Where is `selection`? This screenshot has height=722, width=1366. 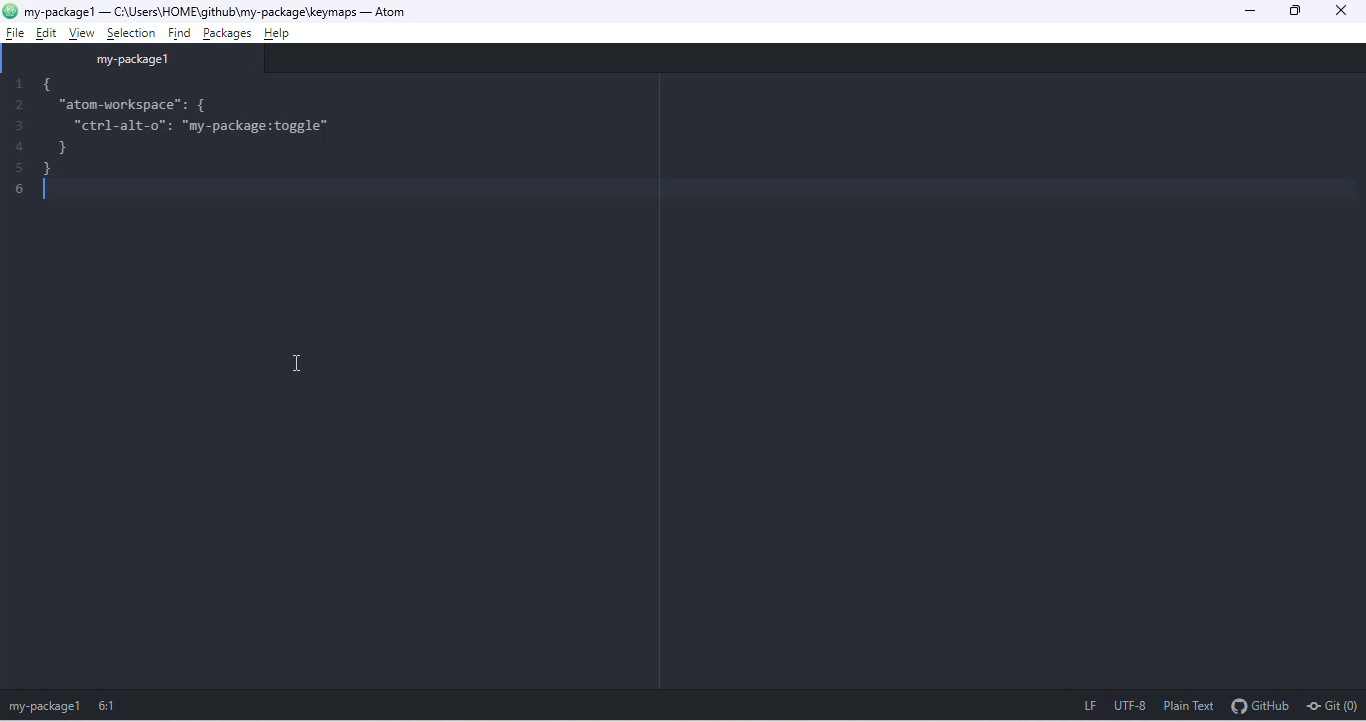 selection is located at coordinates (129, 32).